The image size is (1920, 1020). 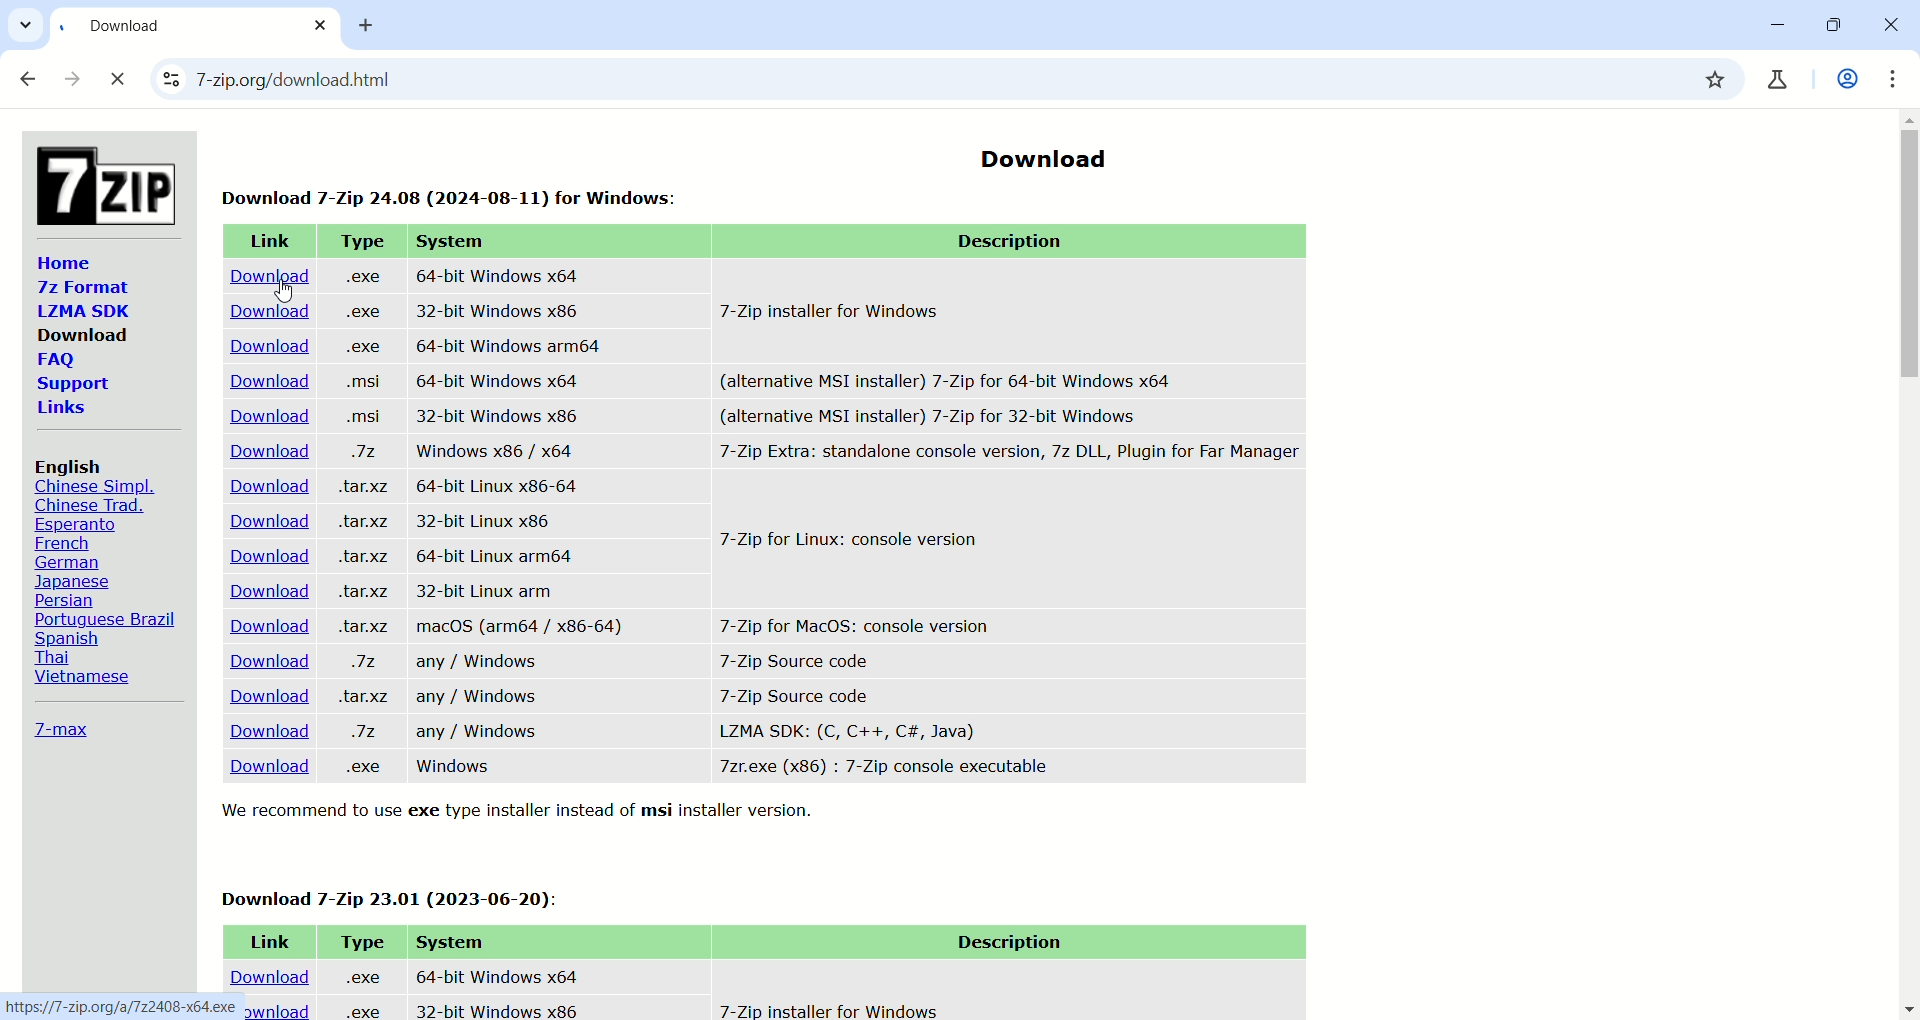 What do you see at coordinates (29, 80) in the screenshot?
I see `go baack` at bounding box center [29, 80].